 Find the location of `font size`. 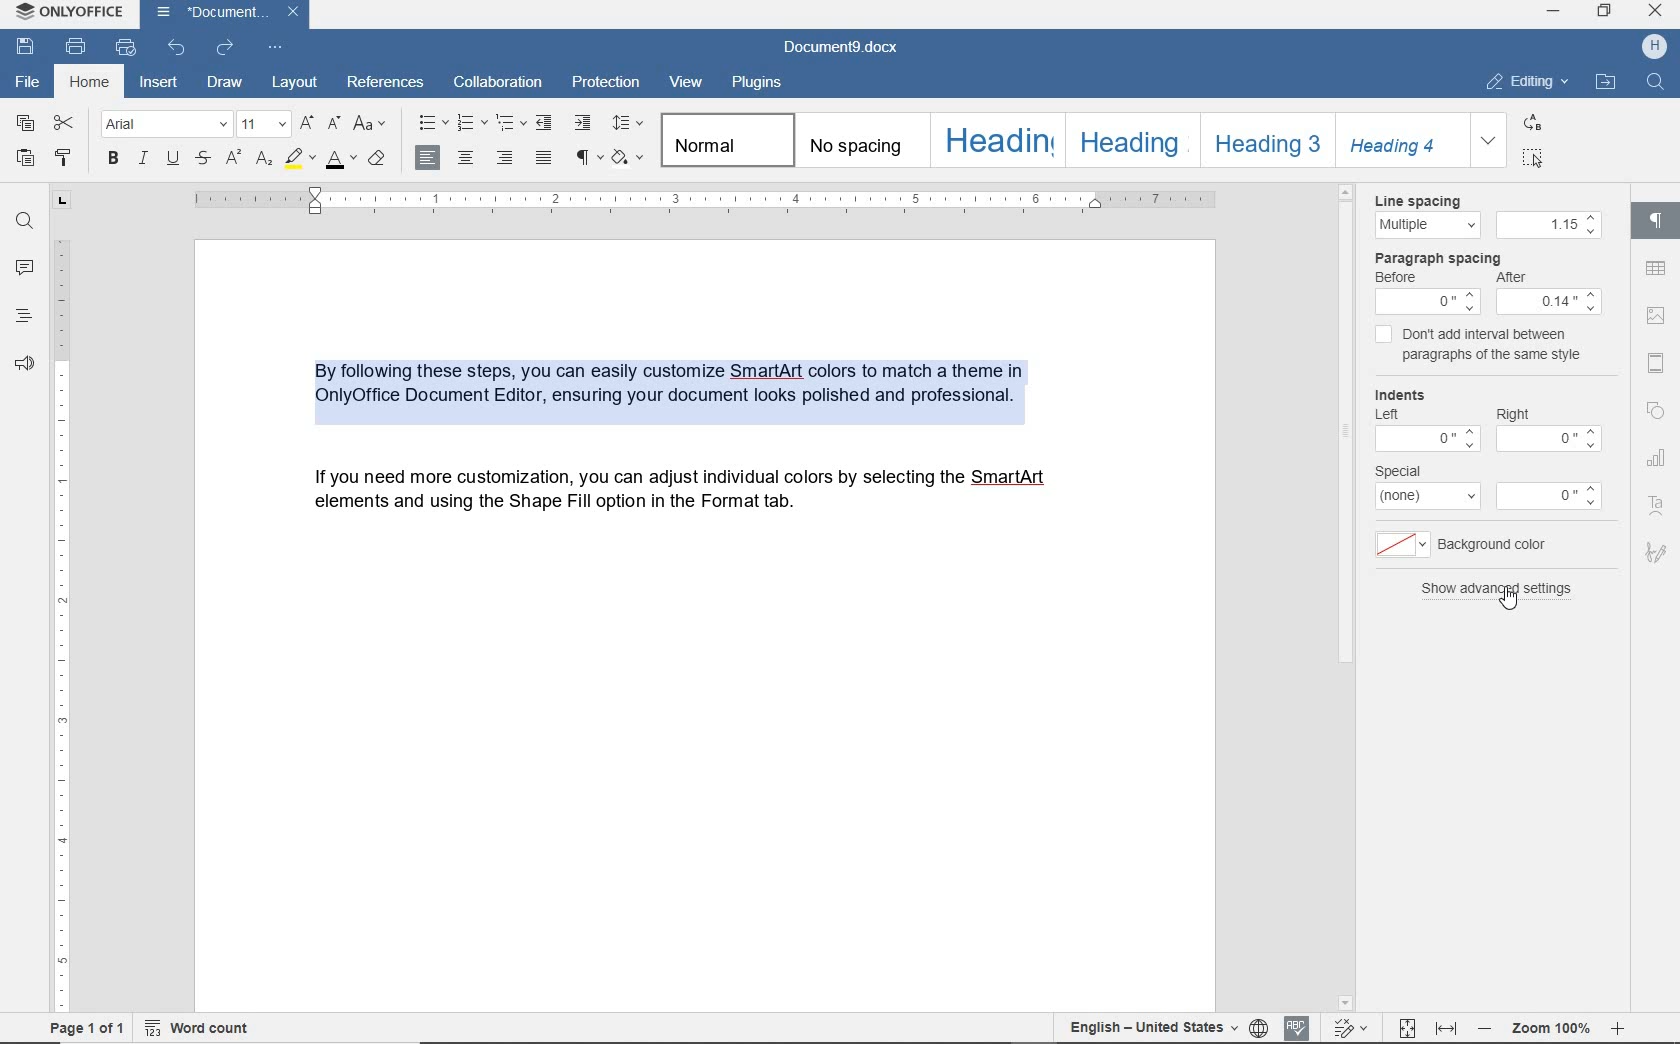

font size is located at coordinates (265, 122).